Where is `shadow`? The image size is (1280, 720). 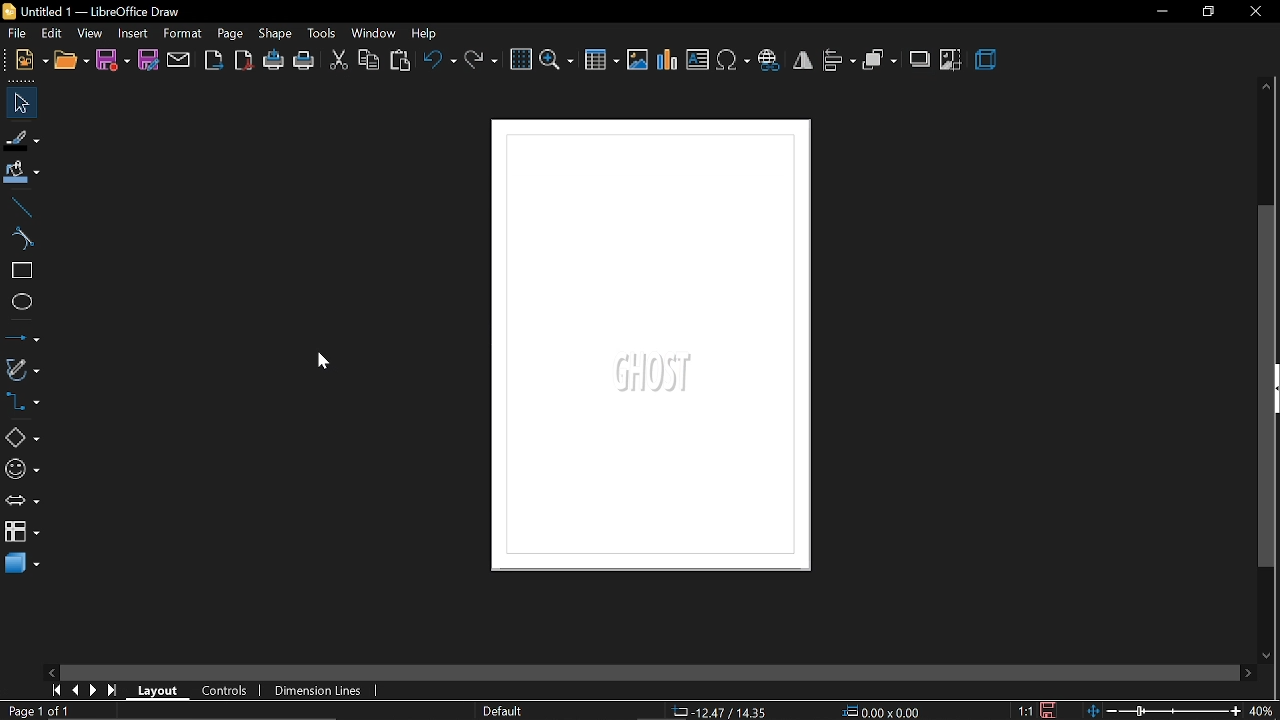 shadow is located at coordinates (919, 61).